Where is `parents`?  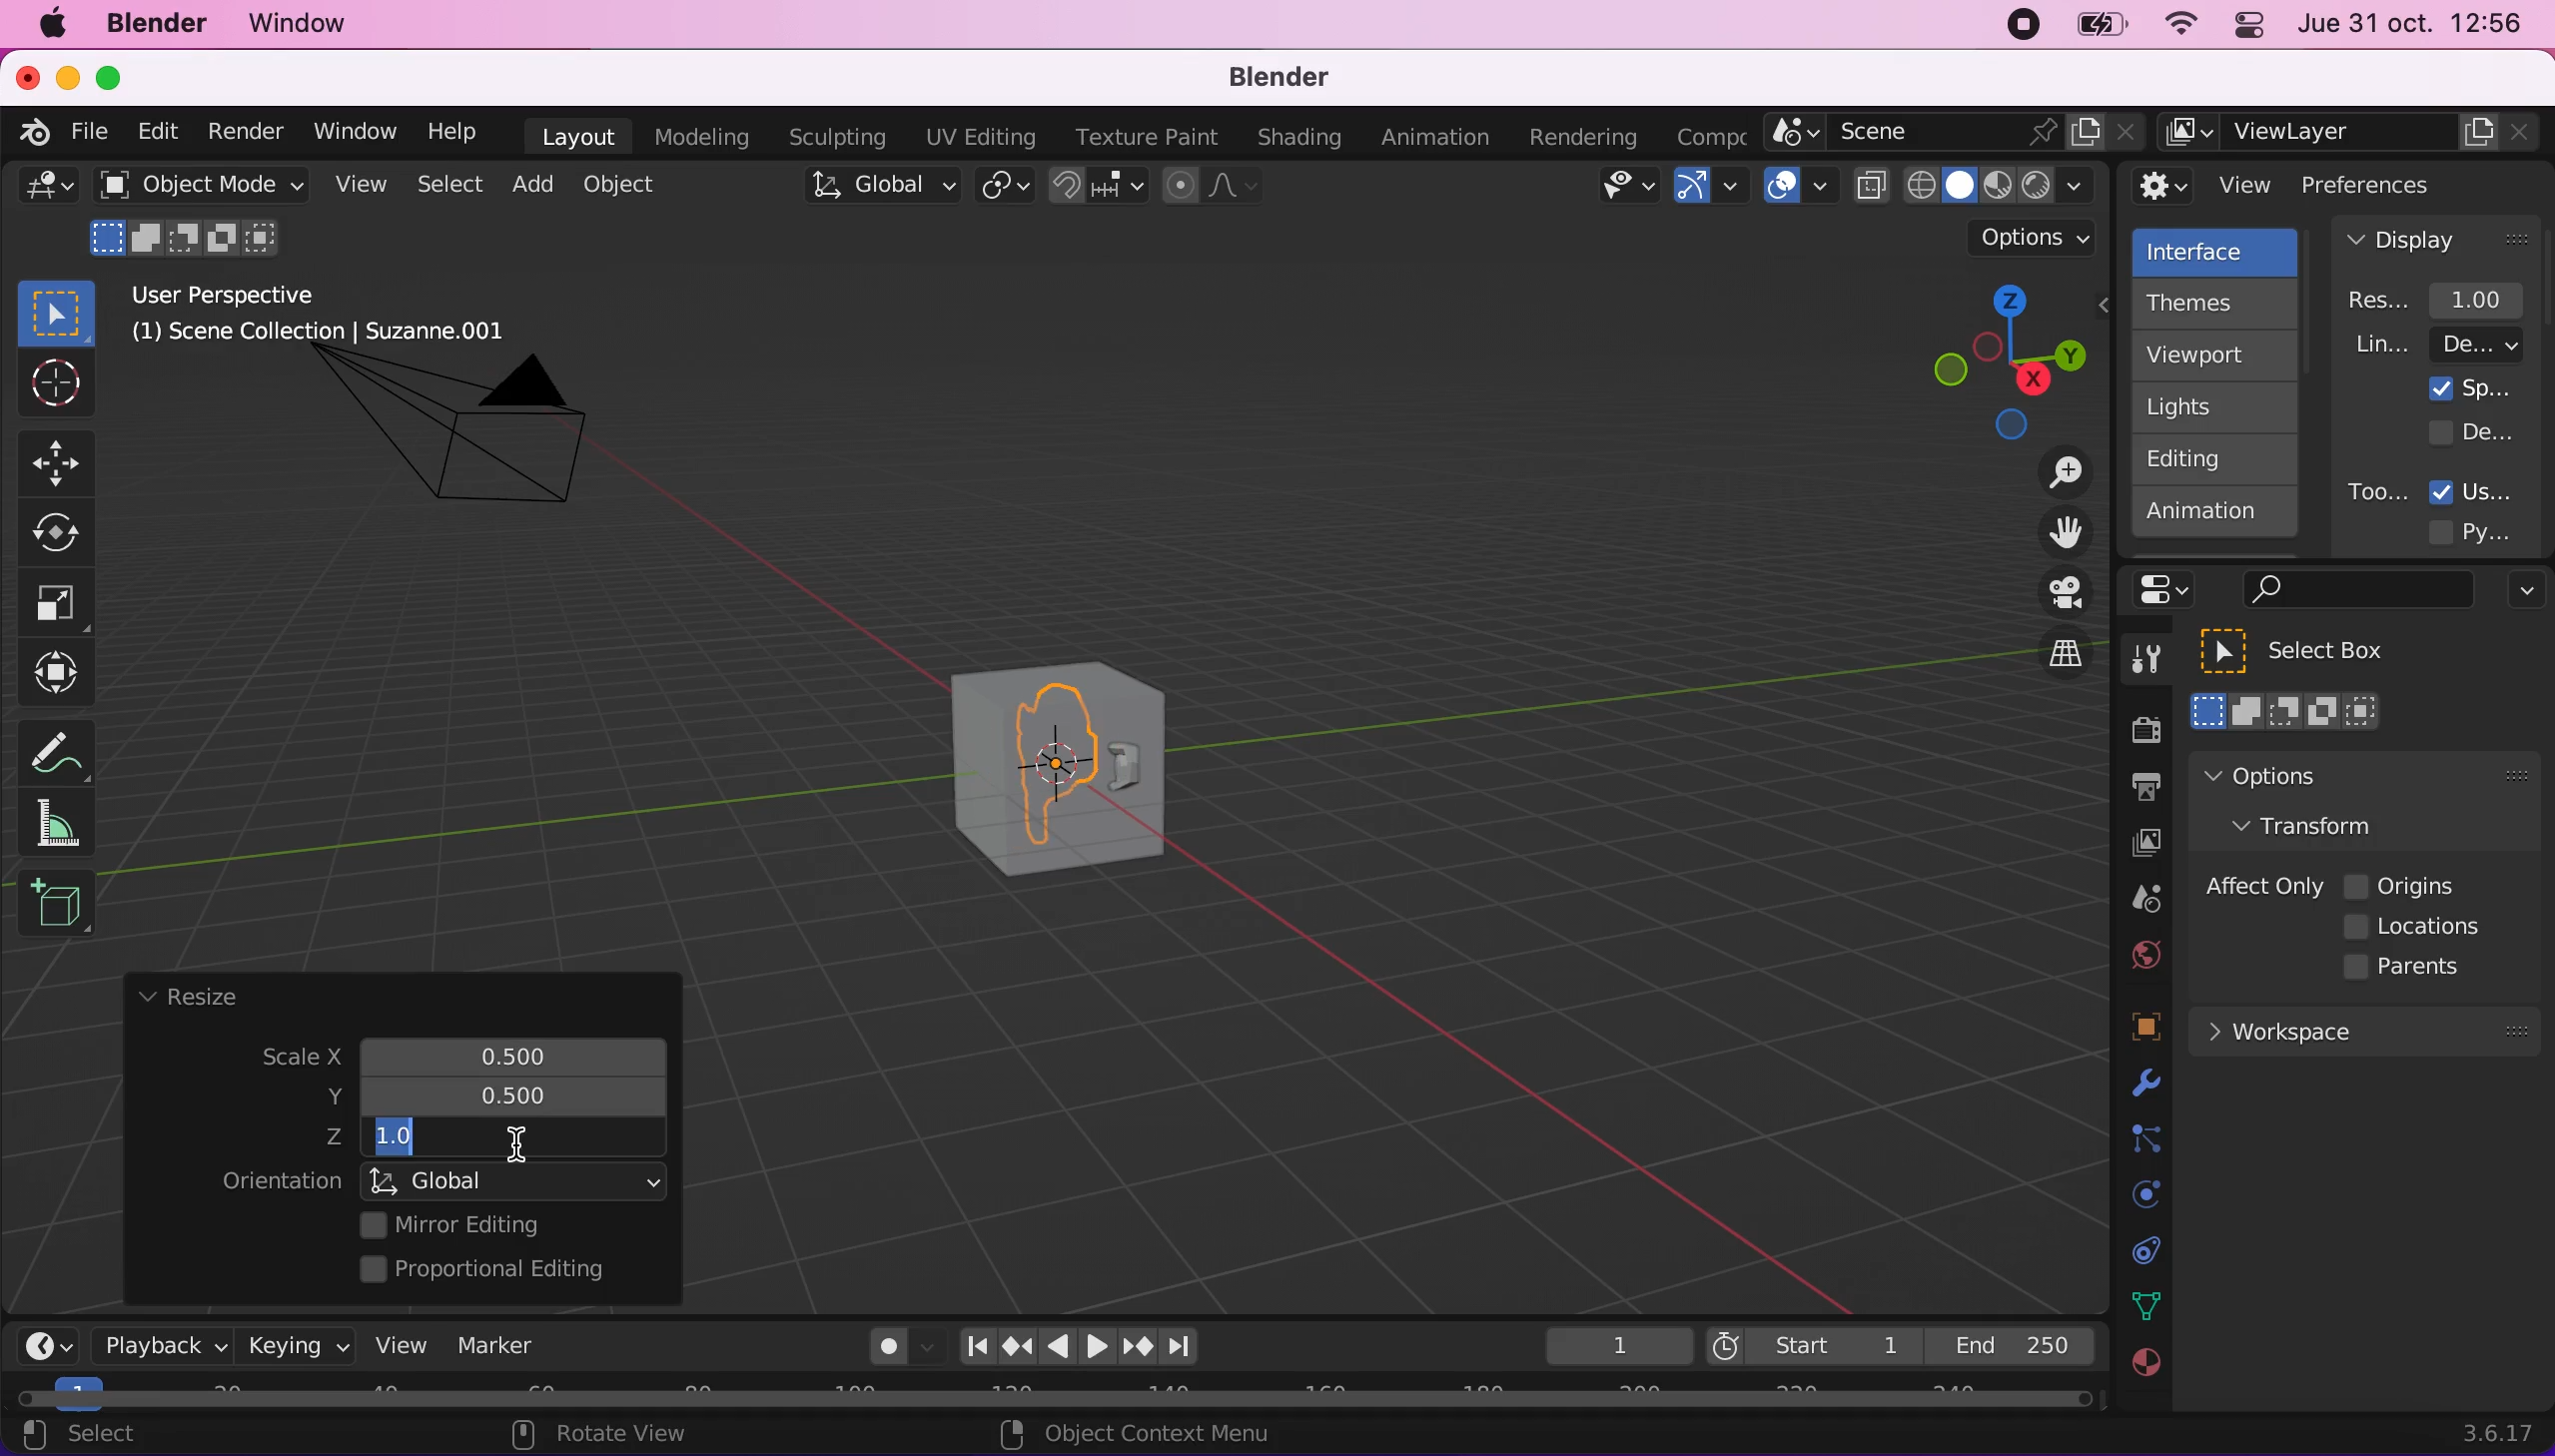
parents is located at coordinates (2412, 968).